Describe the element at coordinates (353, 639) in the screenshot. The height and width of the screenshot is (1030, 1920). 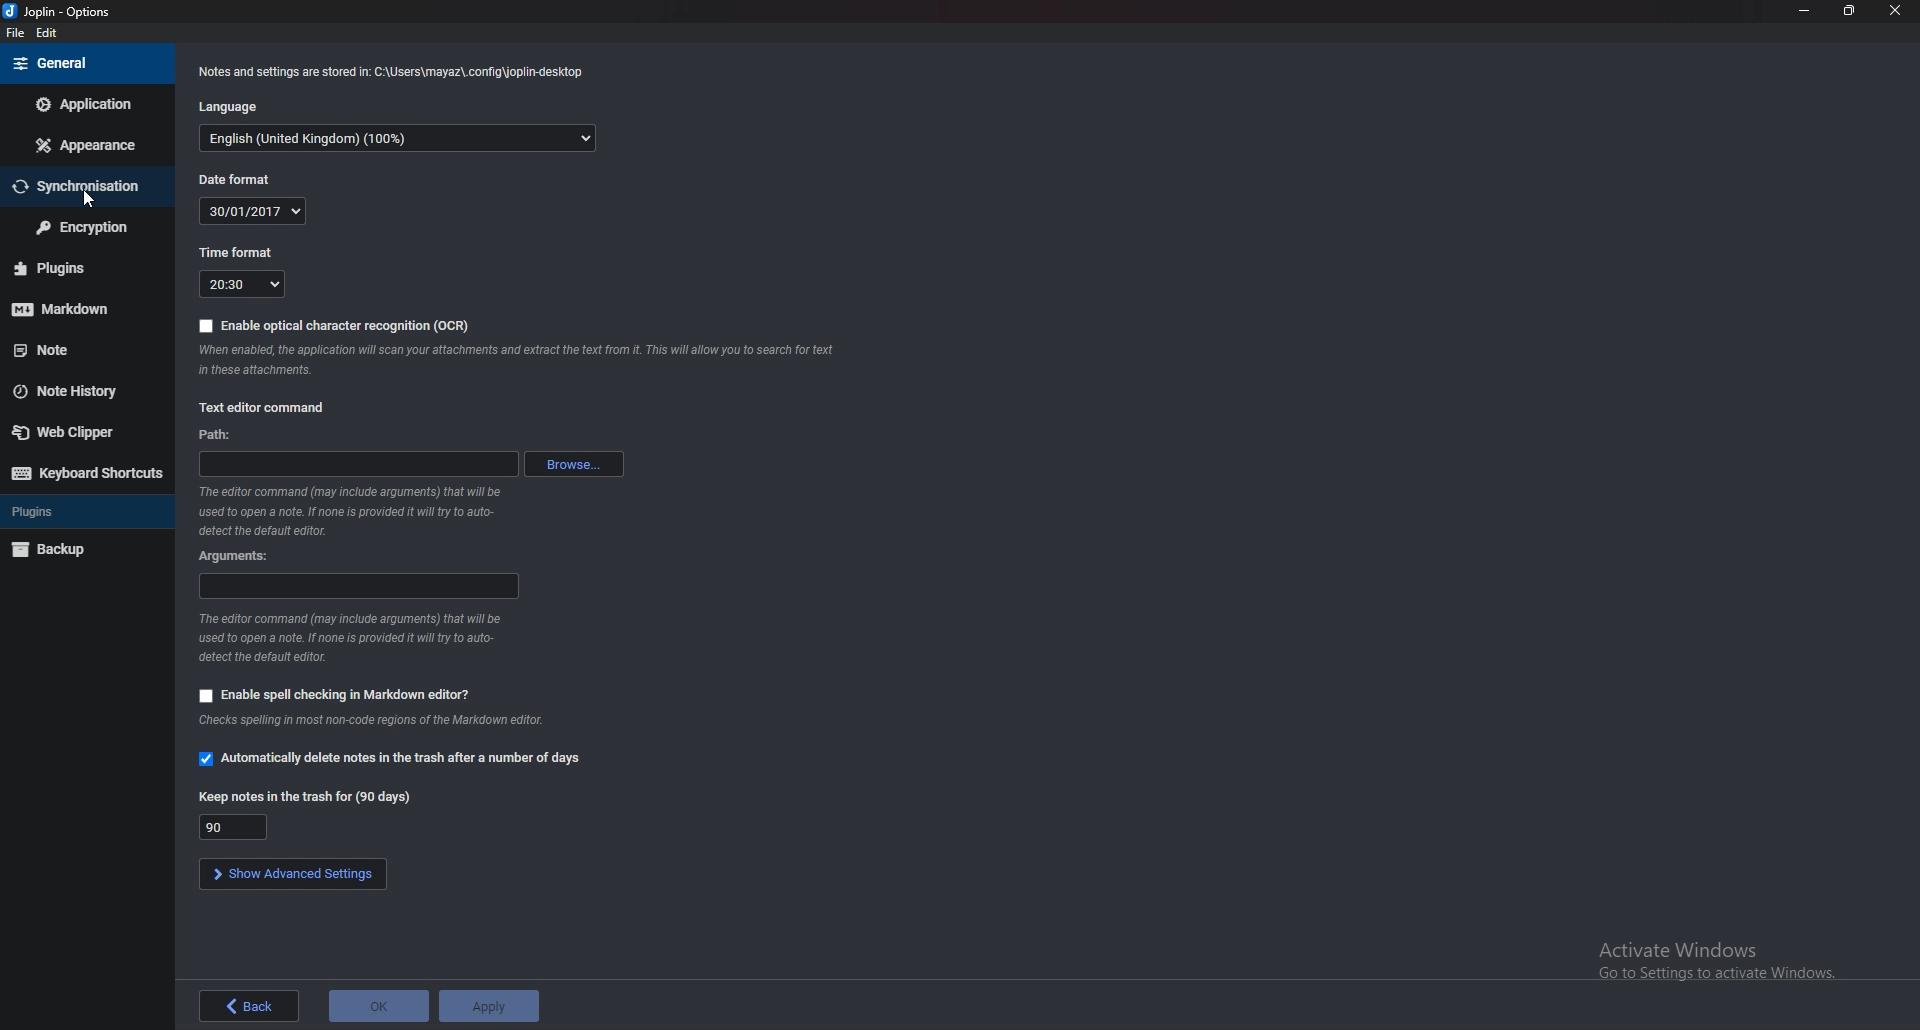
I see `info` at that location.